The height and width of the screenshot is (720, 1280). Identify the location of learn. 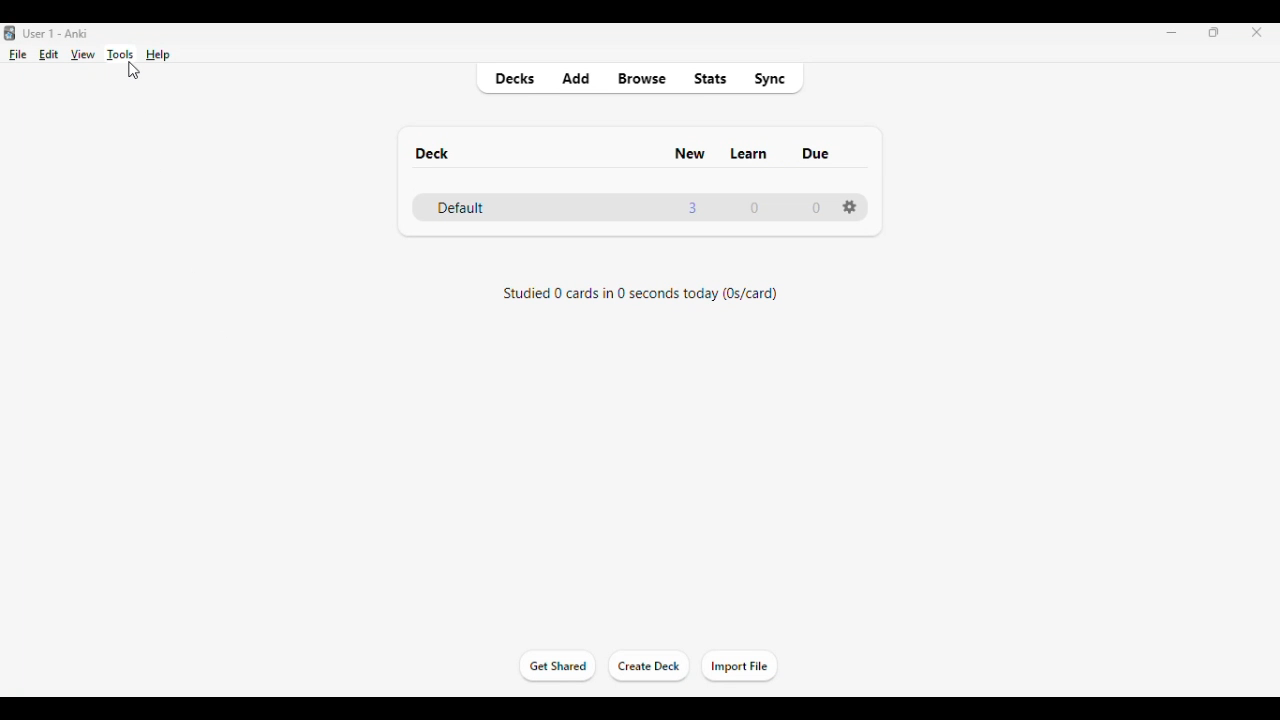
(748, 153).